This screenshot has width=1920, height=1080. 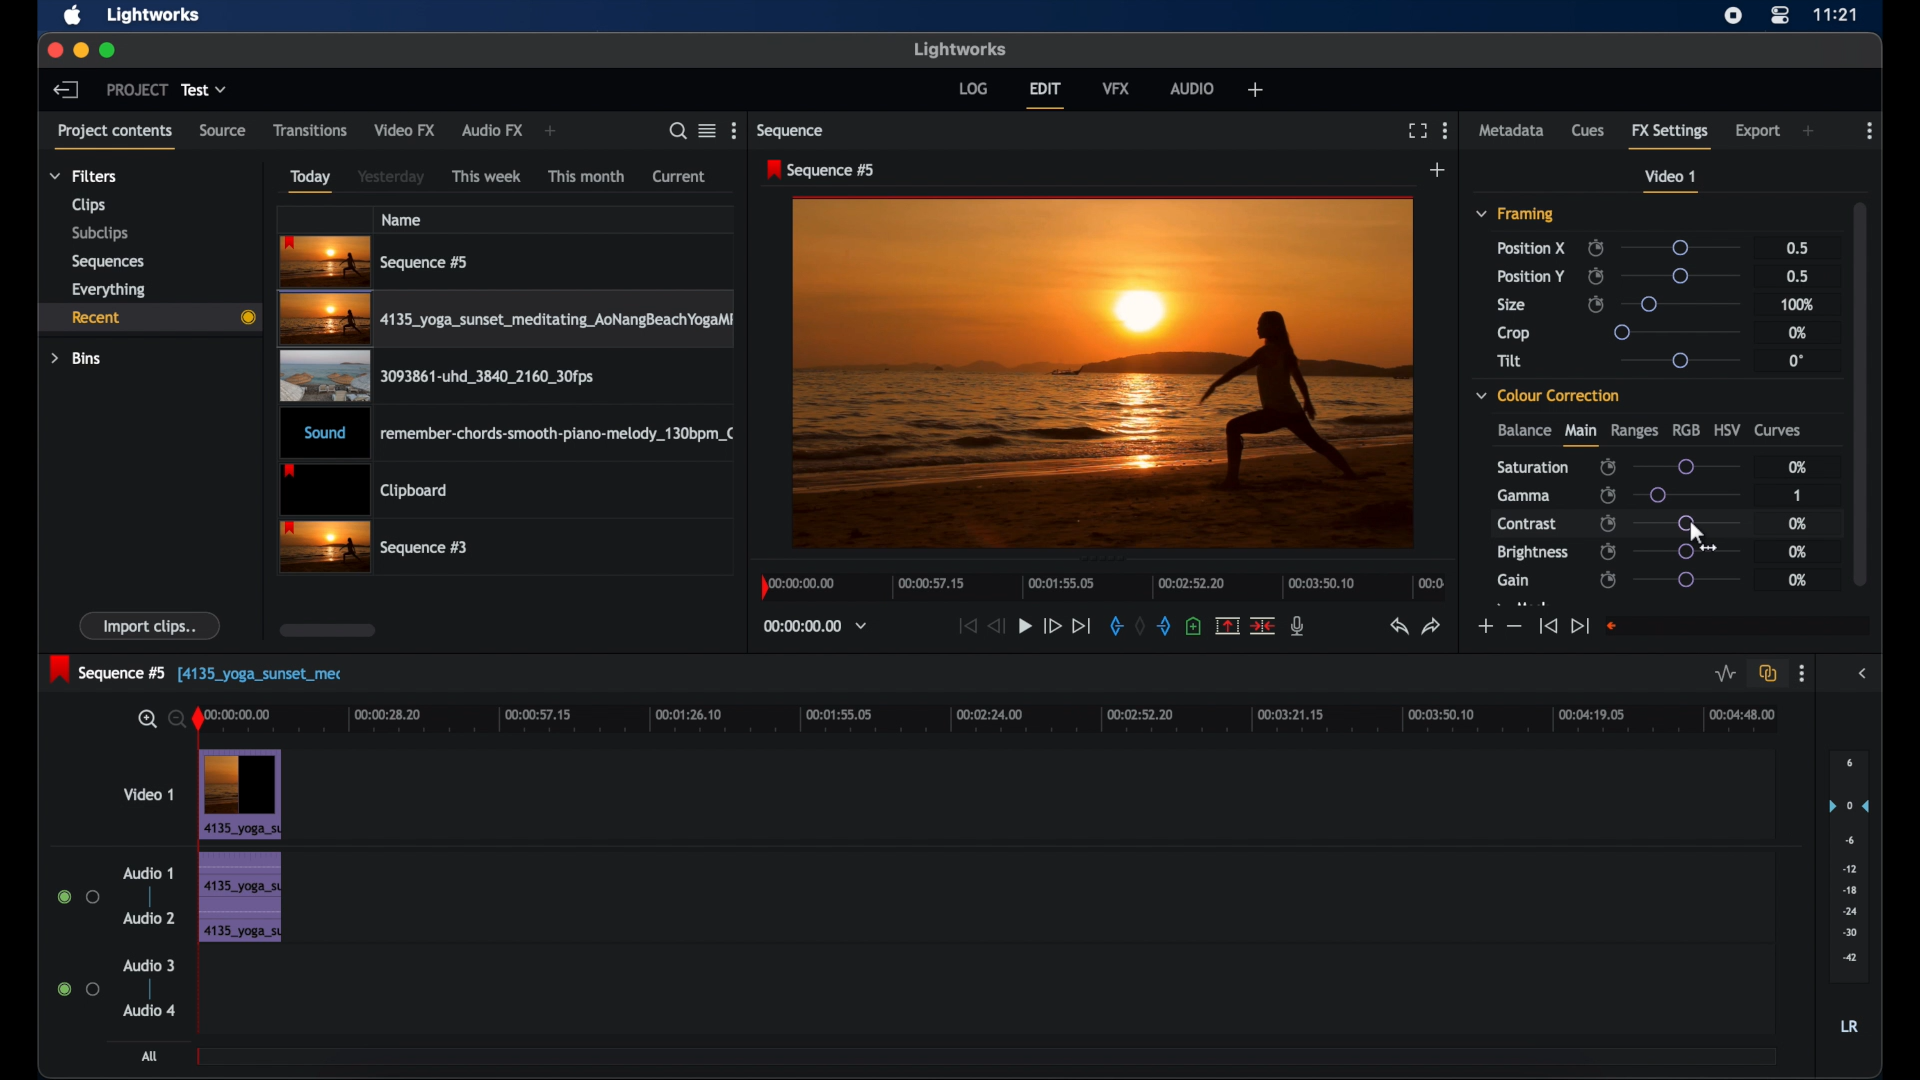 What do you see at coordinates (1264, 624) in the screenshot?
I see `split` at bounding box center [1264, 624].